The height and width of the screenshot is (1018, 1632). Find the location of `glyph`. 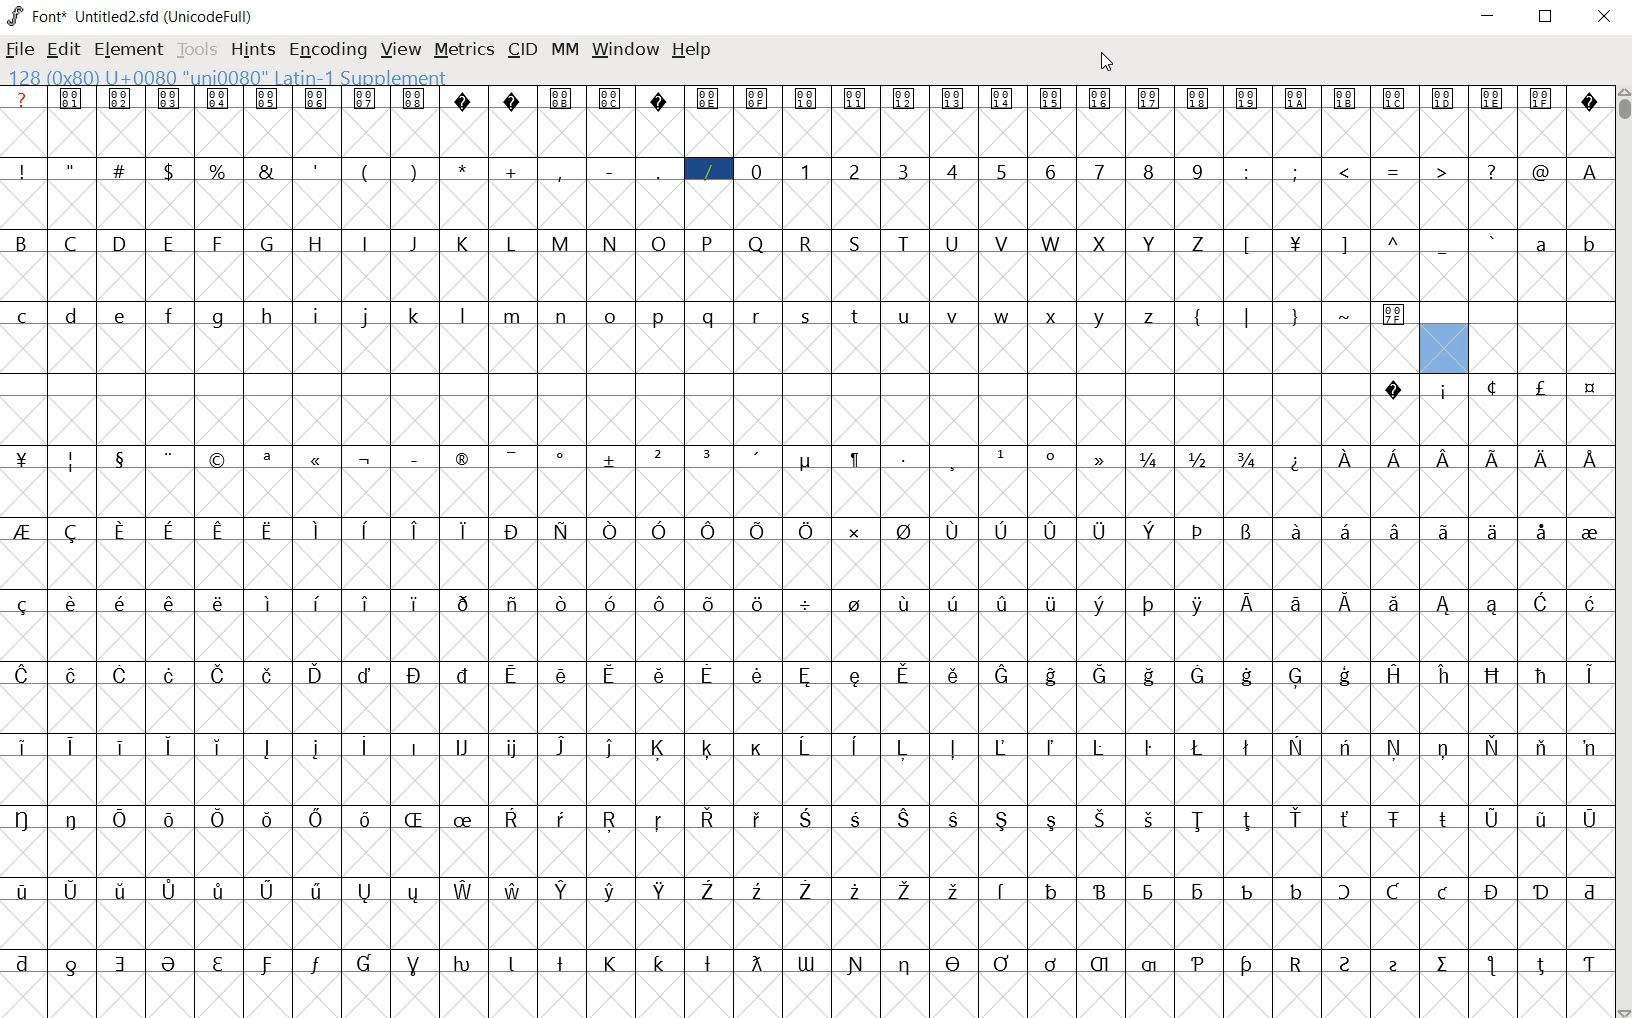

glyph is located at coordinates (316, 891).